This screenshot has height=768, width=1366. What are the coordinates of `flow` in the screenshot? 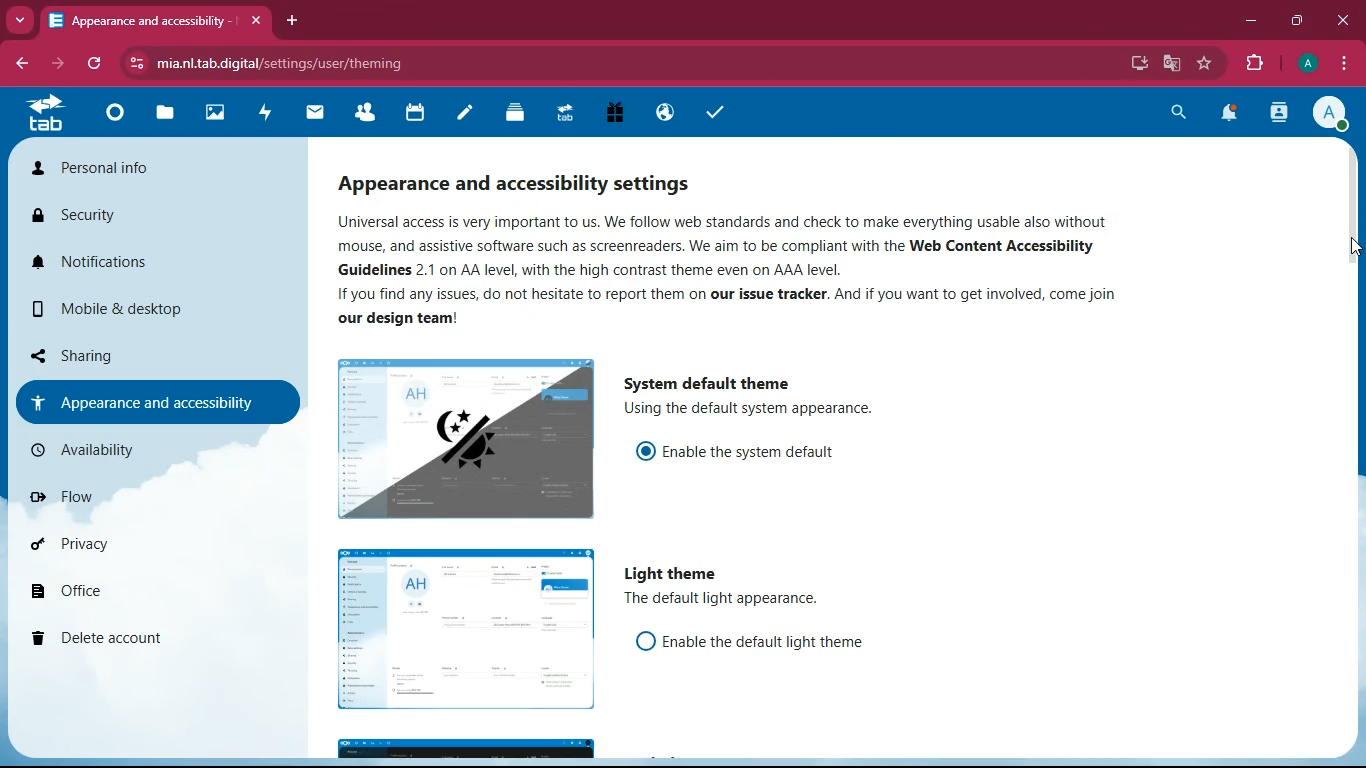 It's located at (138, 504).